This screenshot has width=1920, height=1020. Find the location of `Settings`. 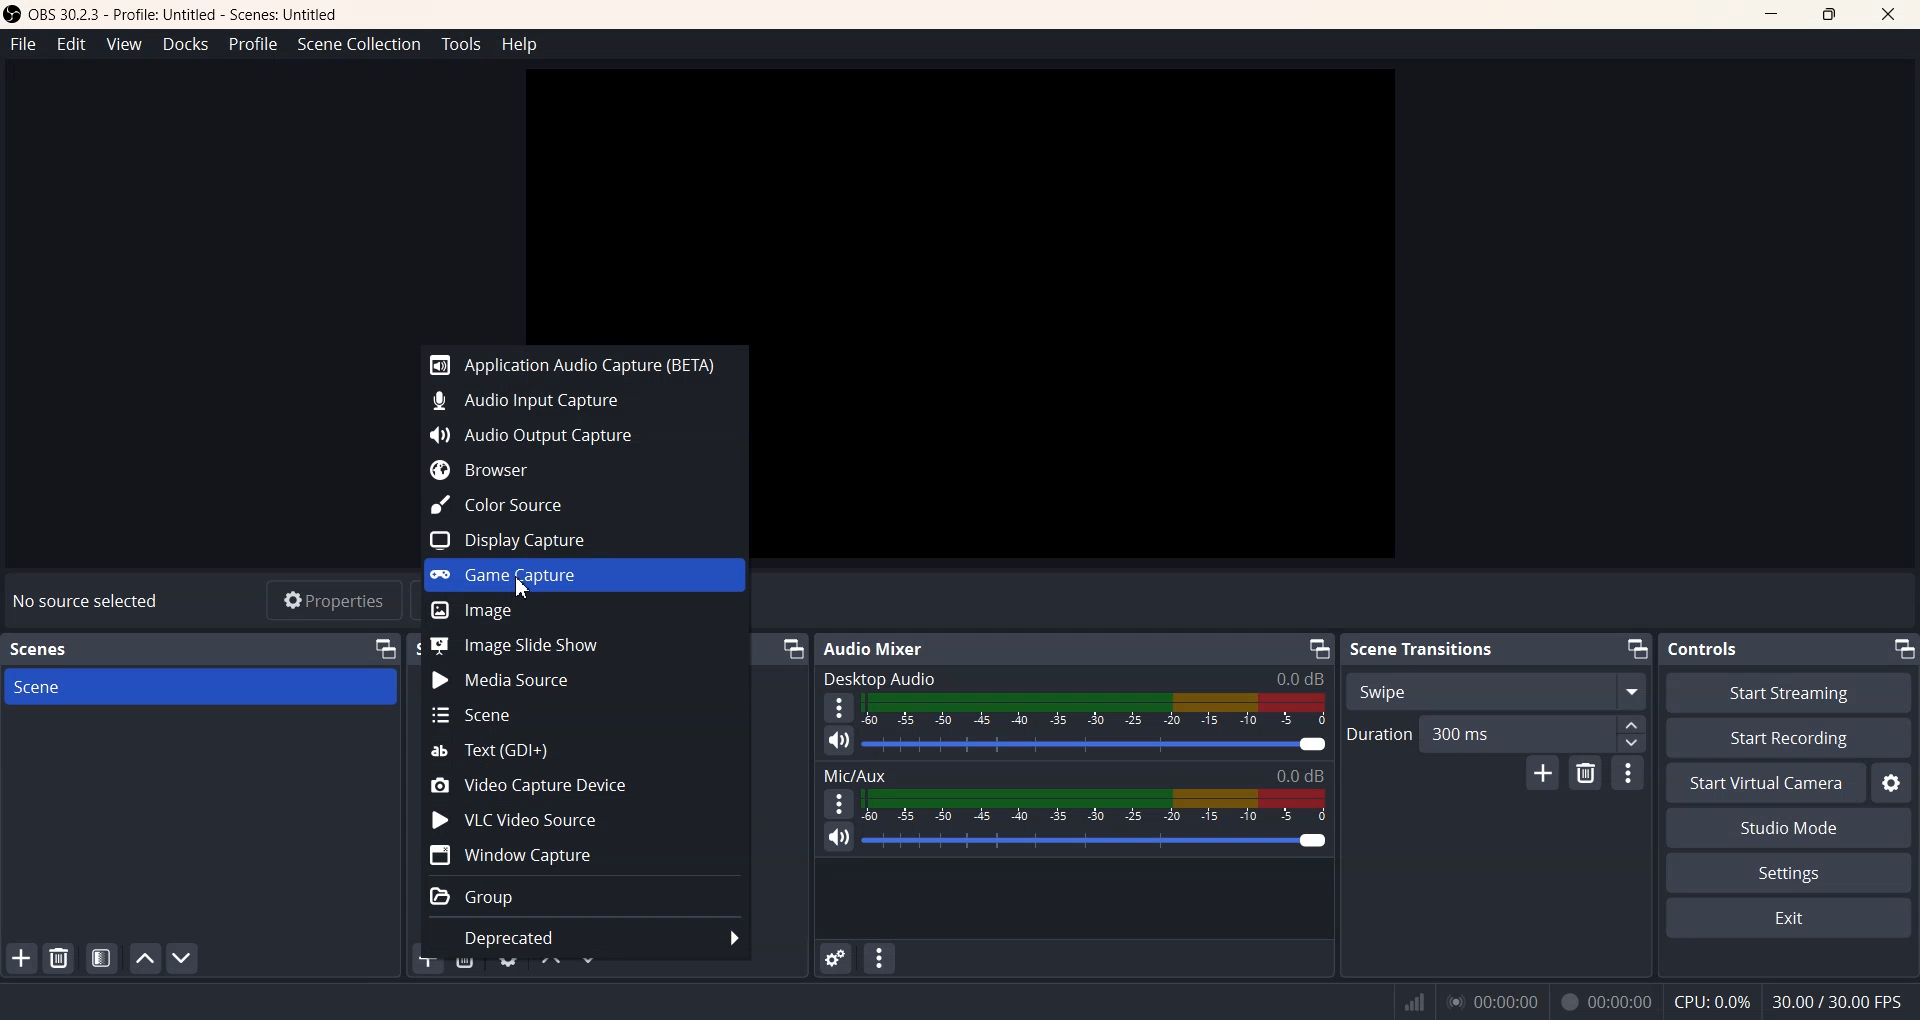

Settings is located at coordinates (1892, 783).